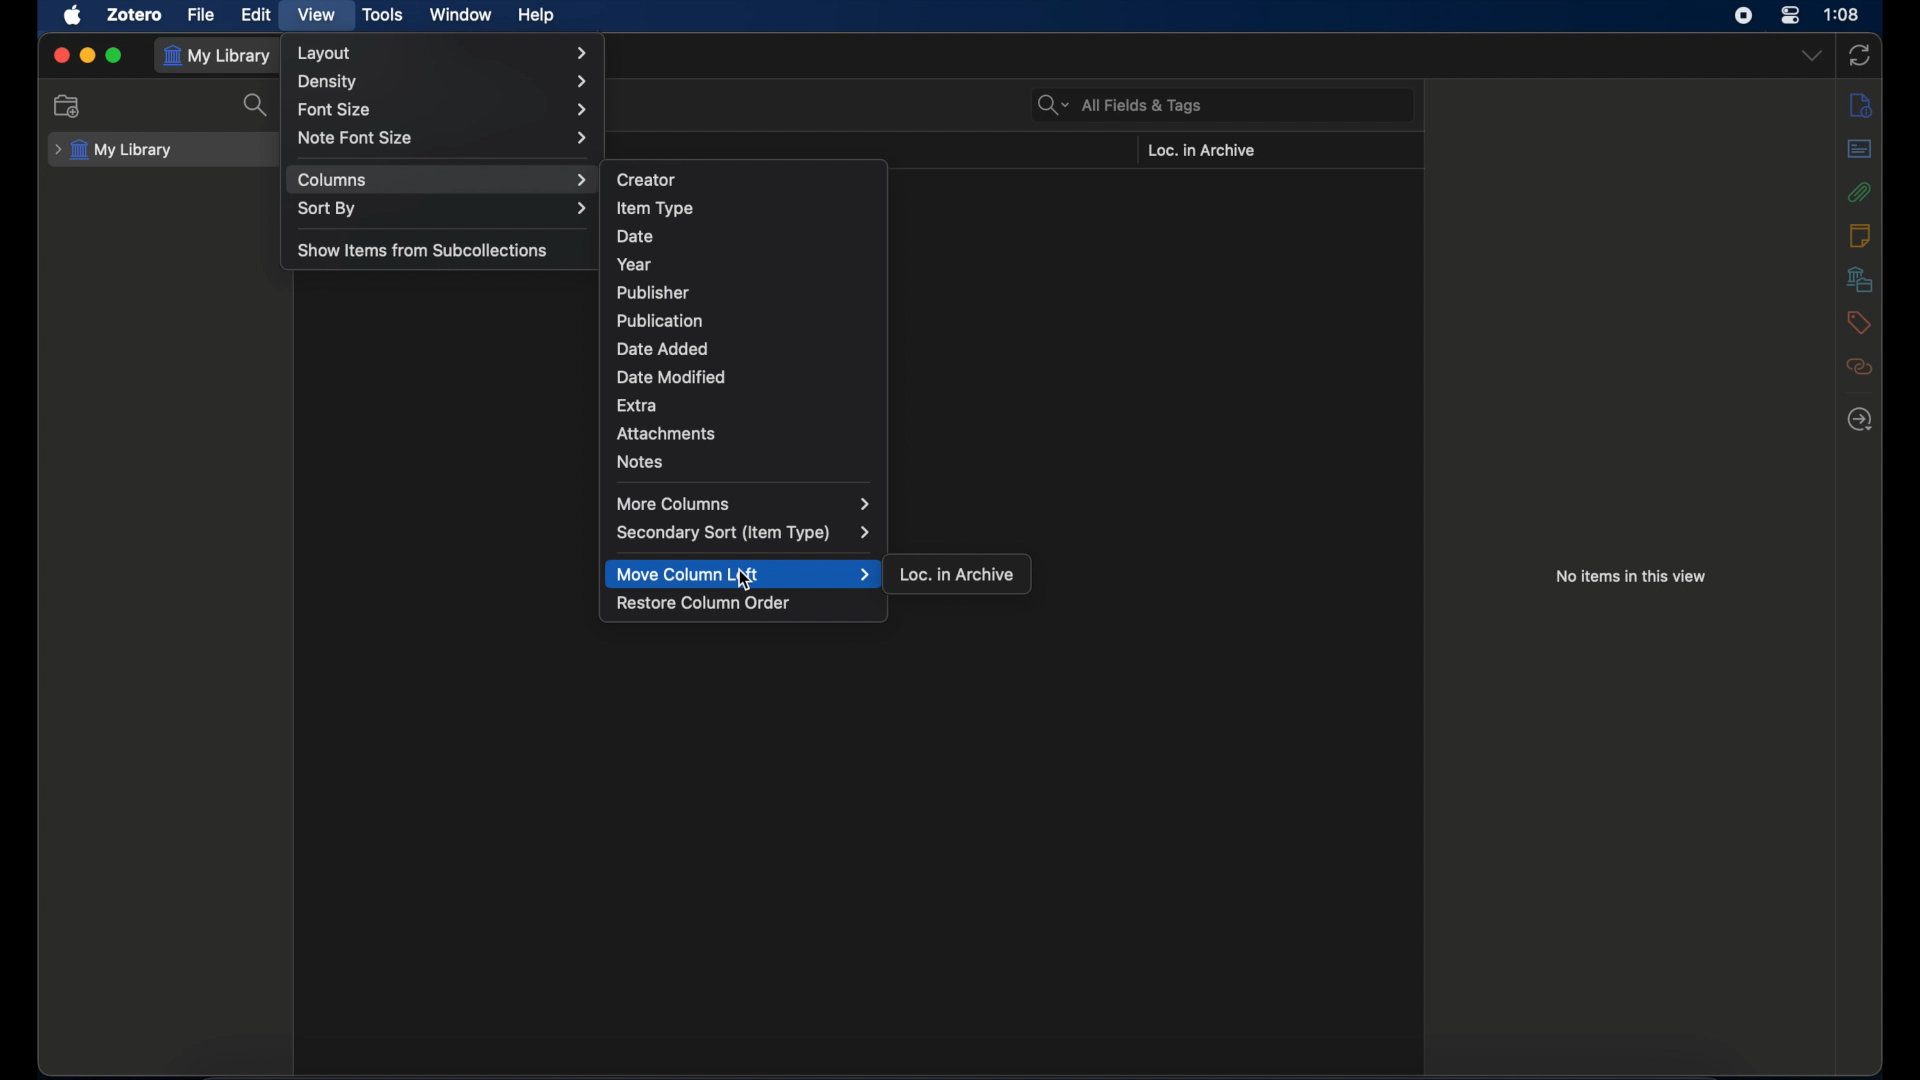 The image size is (1920, 1080). What do you see at coordinates (635, 237) in the screenshot?
I see `date` at bounding box center [635, 237].